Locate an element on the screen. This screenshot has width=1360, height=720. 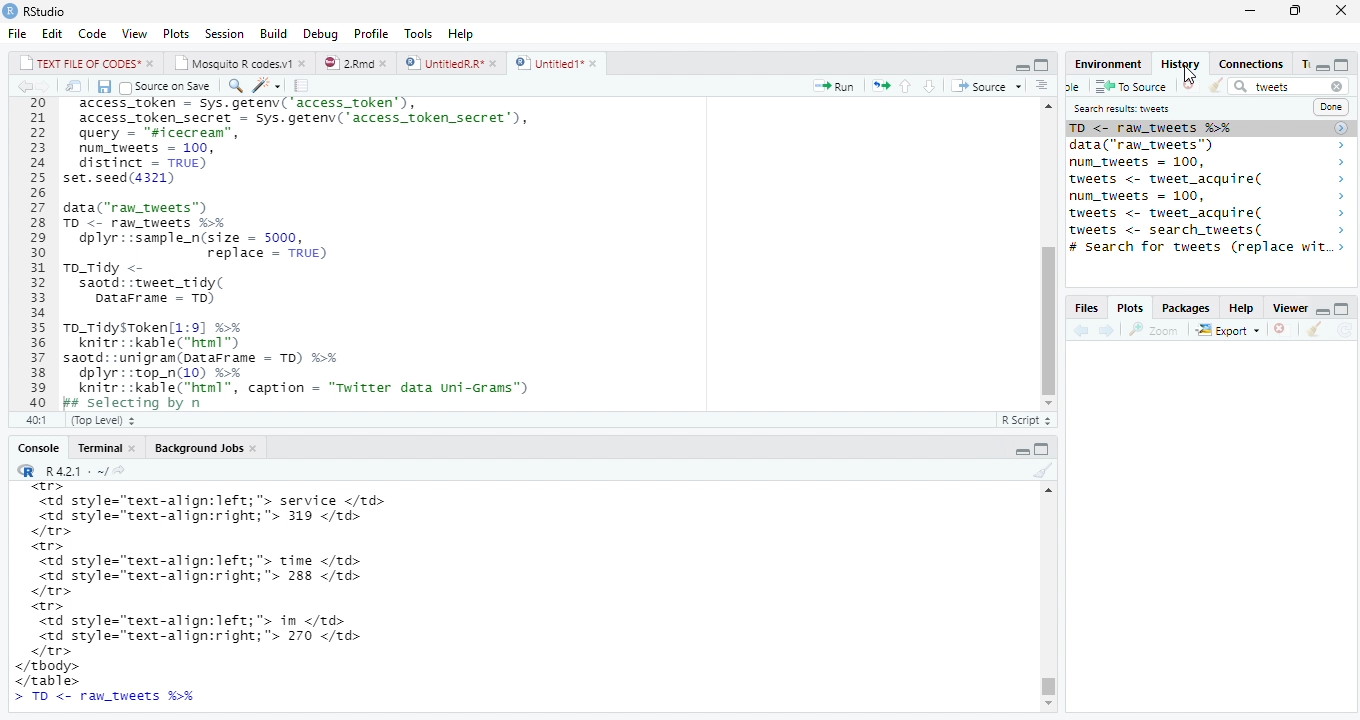
© 2”md is located at coordinates (357, 64).